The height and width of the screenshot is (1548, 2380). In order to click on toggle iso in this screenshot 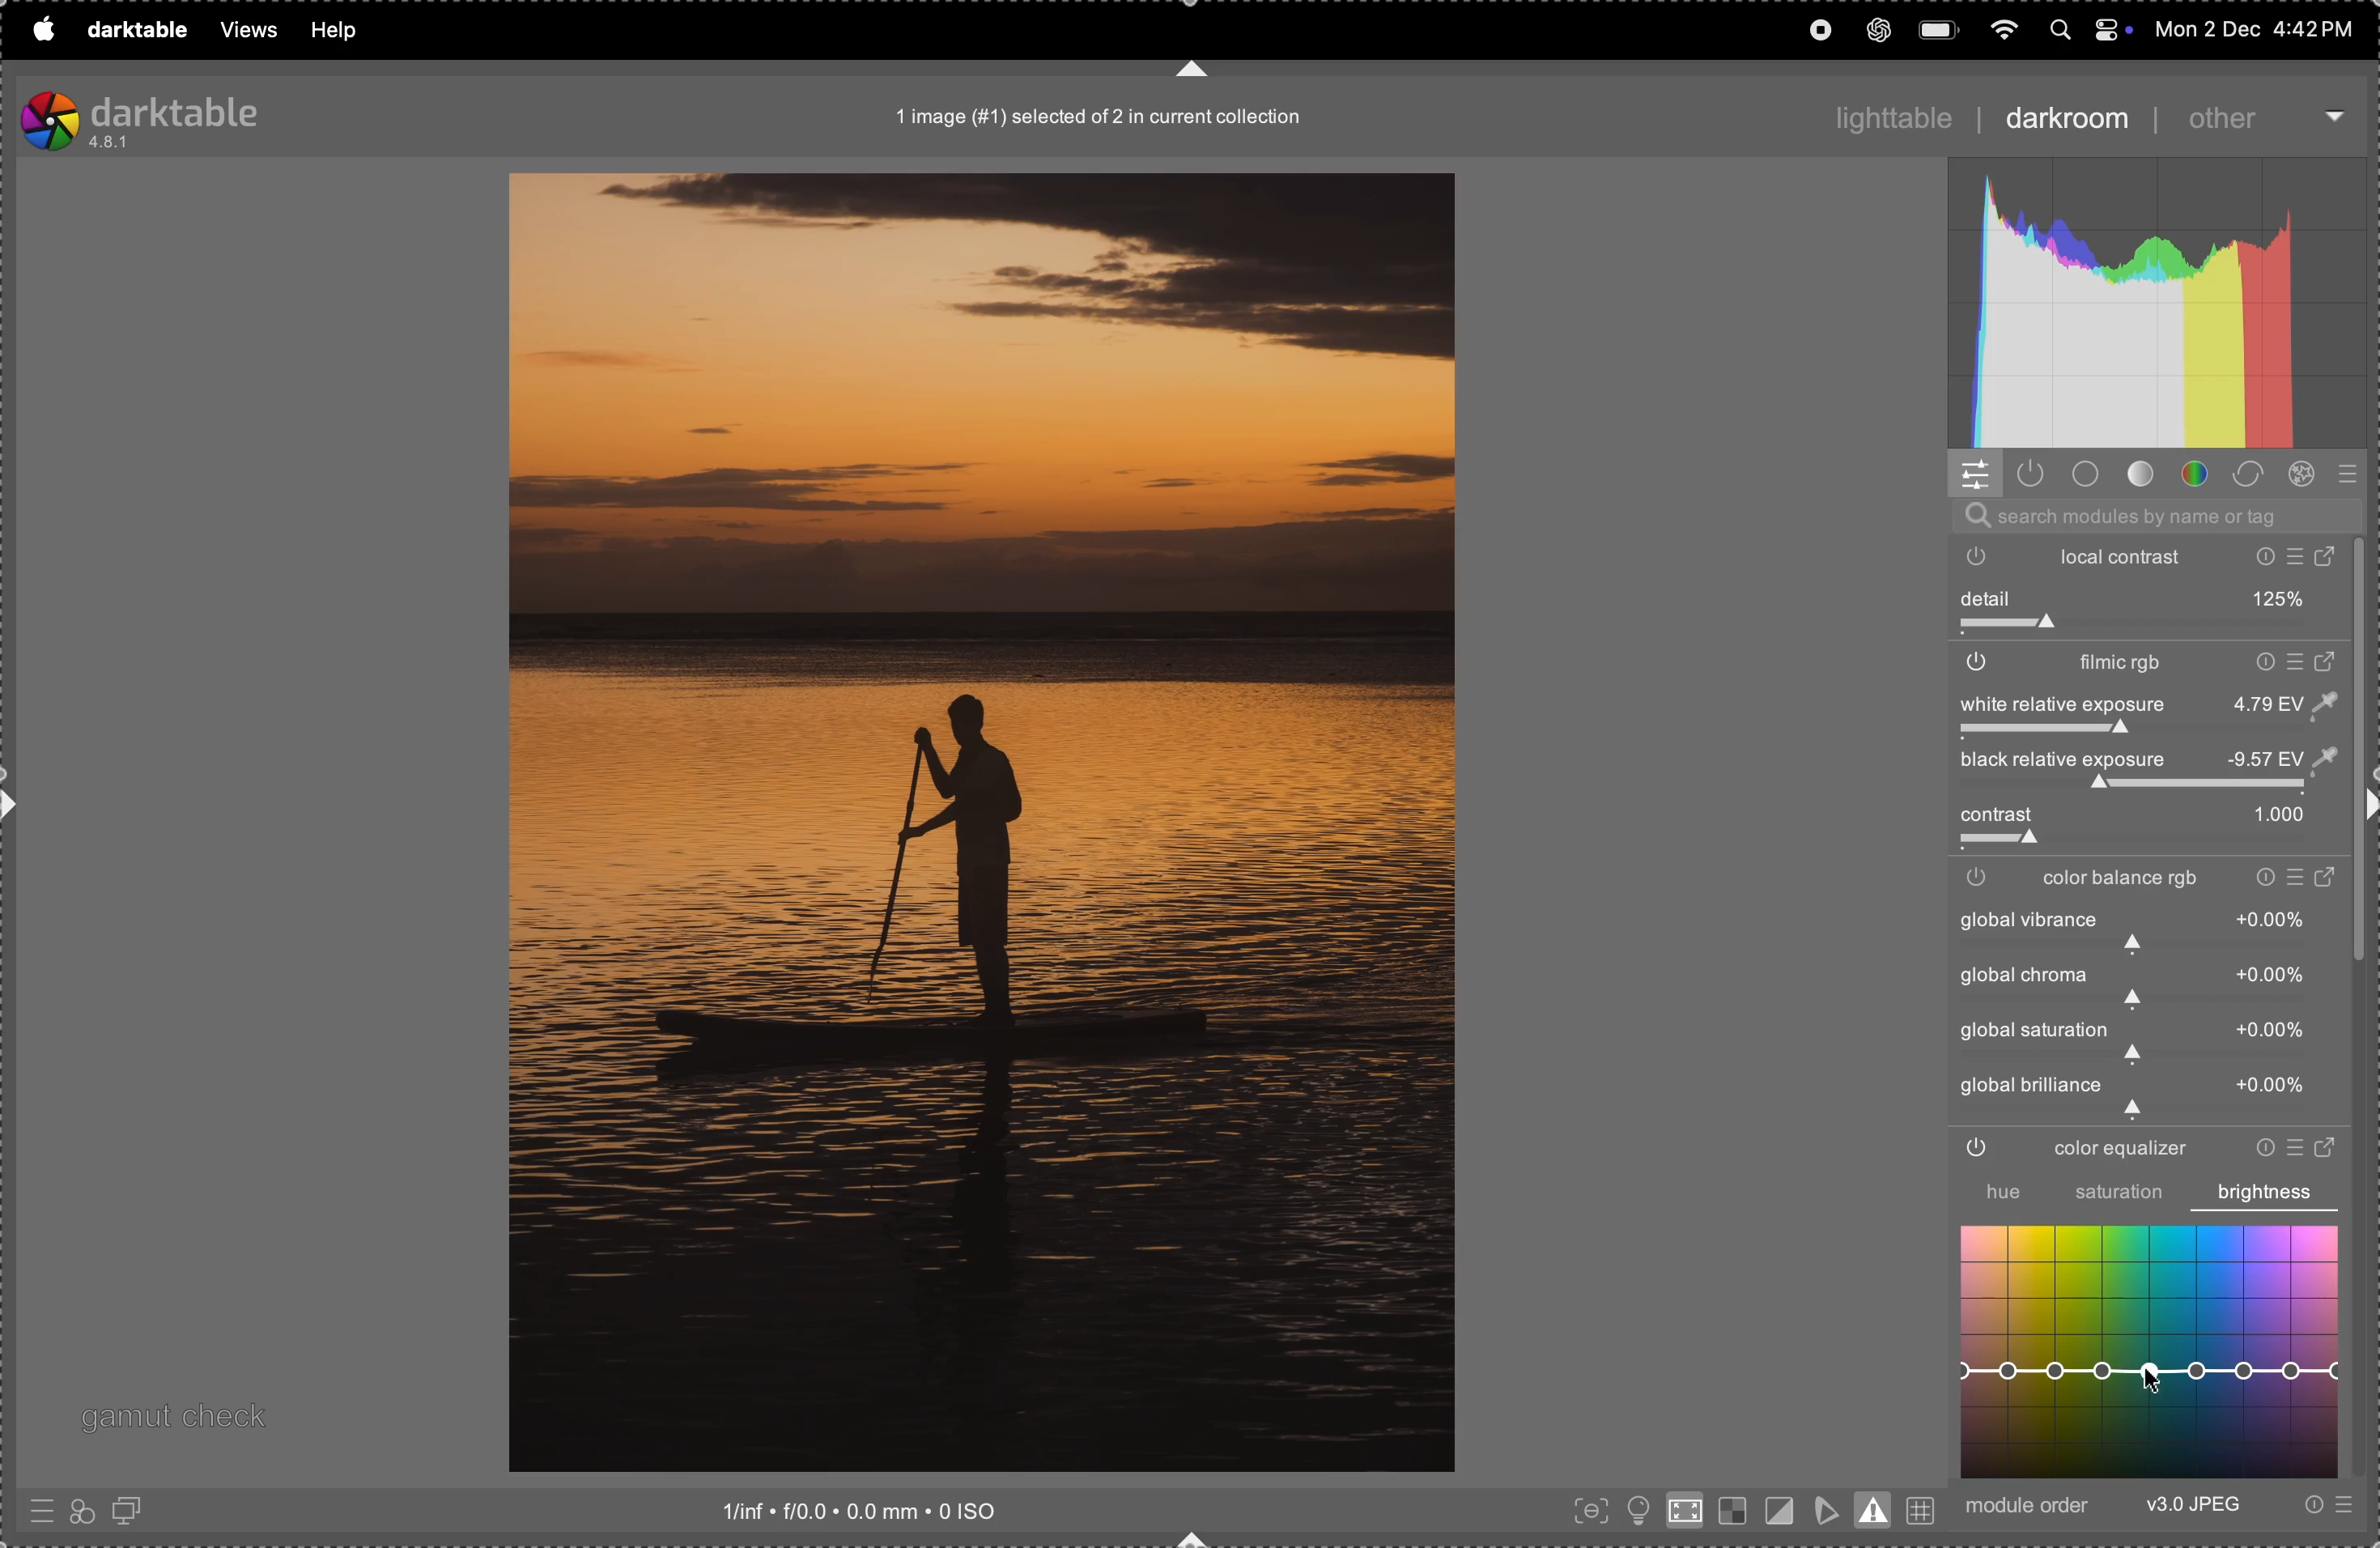, I will do `click(1635, 1509)`.